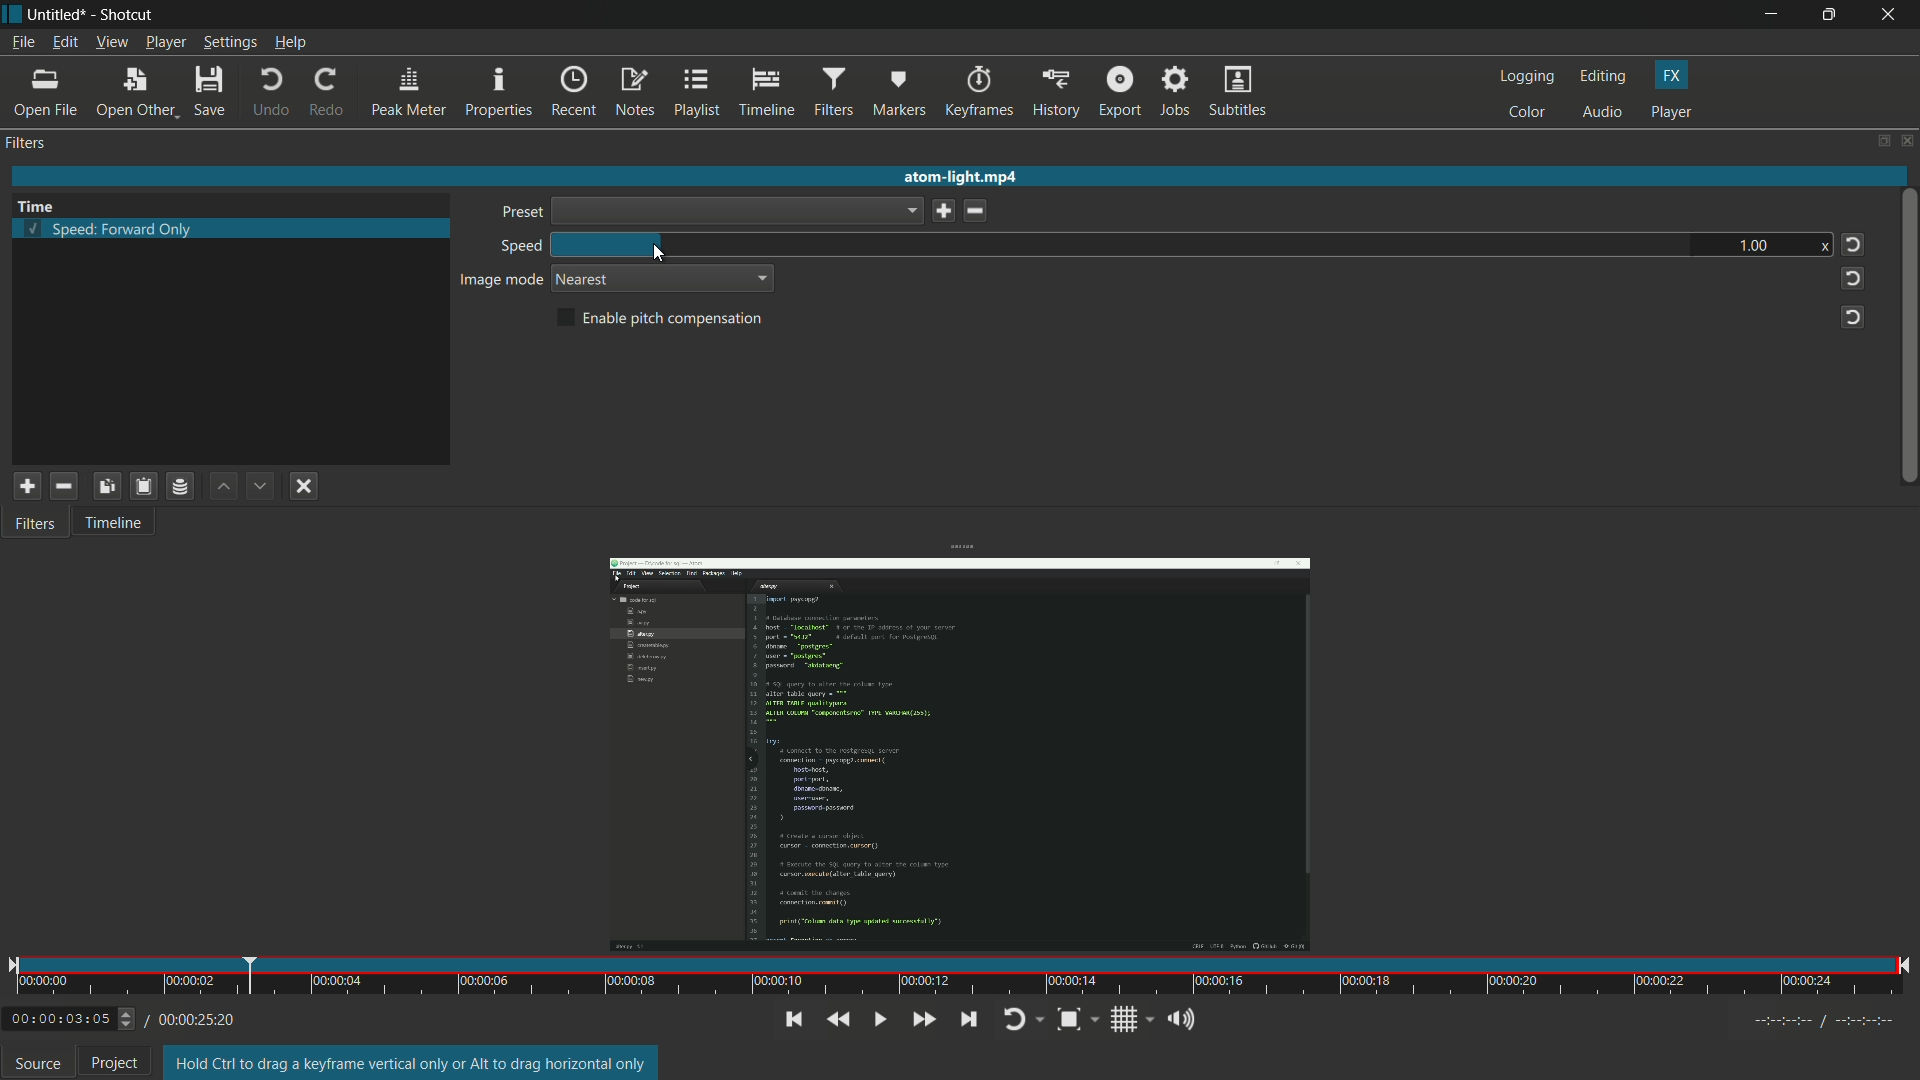 Image resolution: width=1920 pixels, height=1080 pixels. Describe the element at coordinates (129, 14) in the screenshot. I see `Shotcut` at that location.